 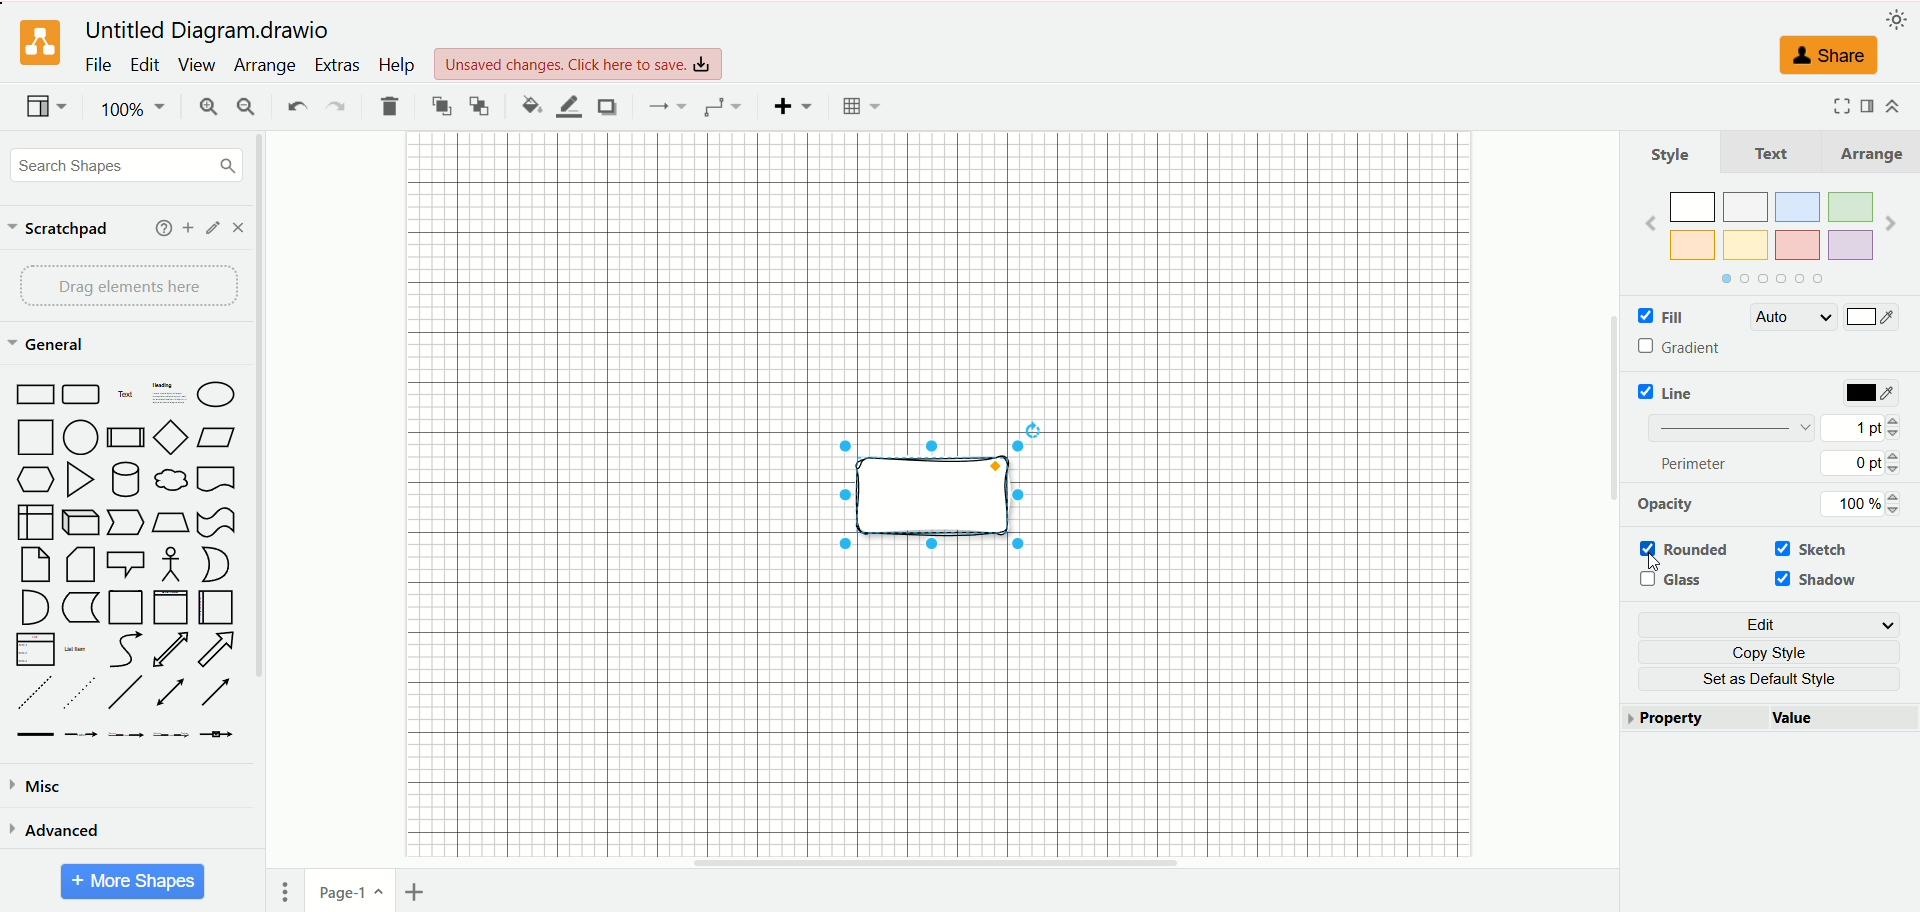 I want to click on pages, so click(x=285, y=892).